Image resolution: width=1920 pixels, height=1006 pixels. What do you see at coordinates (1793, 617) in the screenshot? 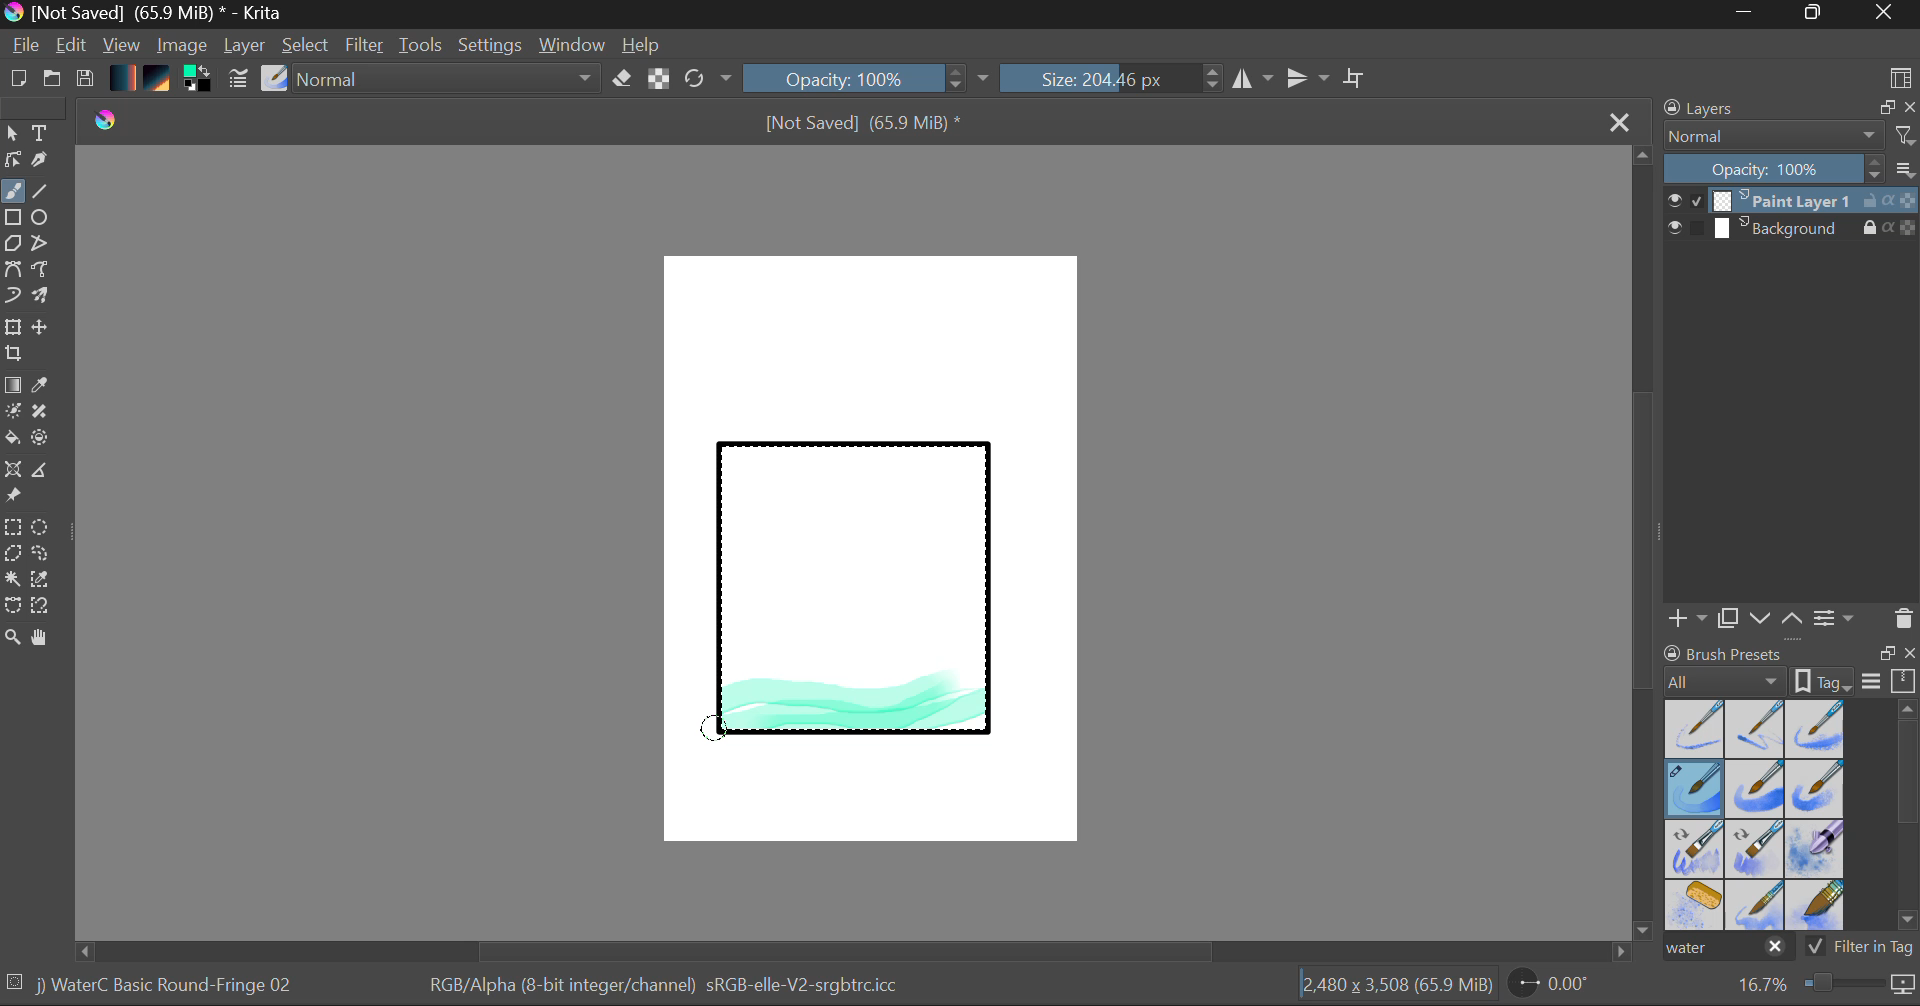
I see `Move Layer Up` at bounding box center [1793, 617].